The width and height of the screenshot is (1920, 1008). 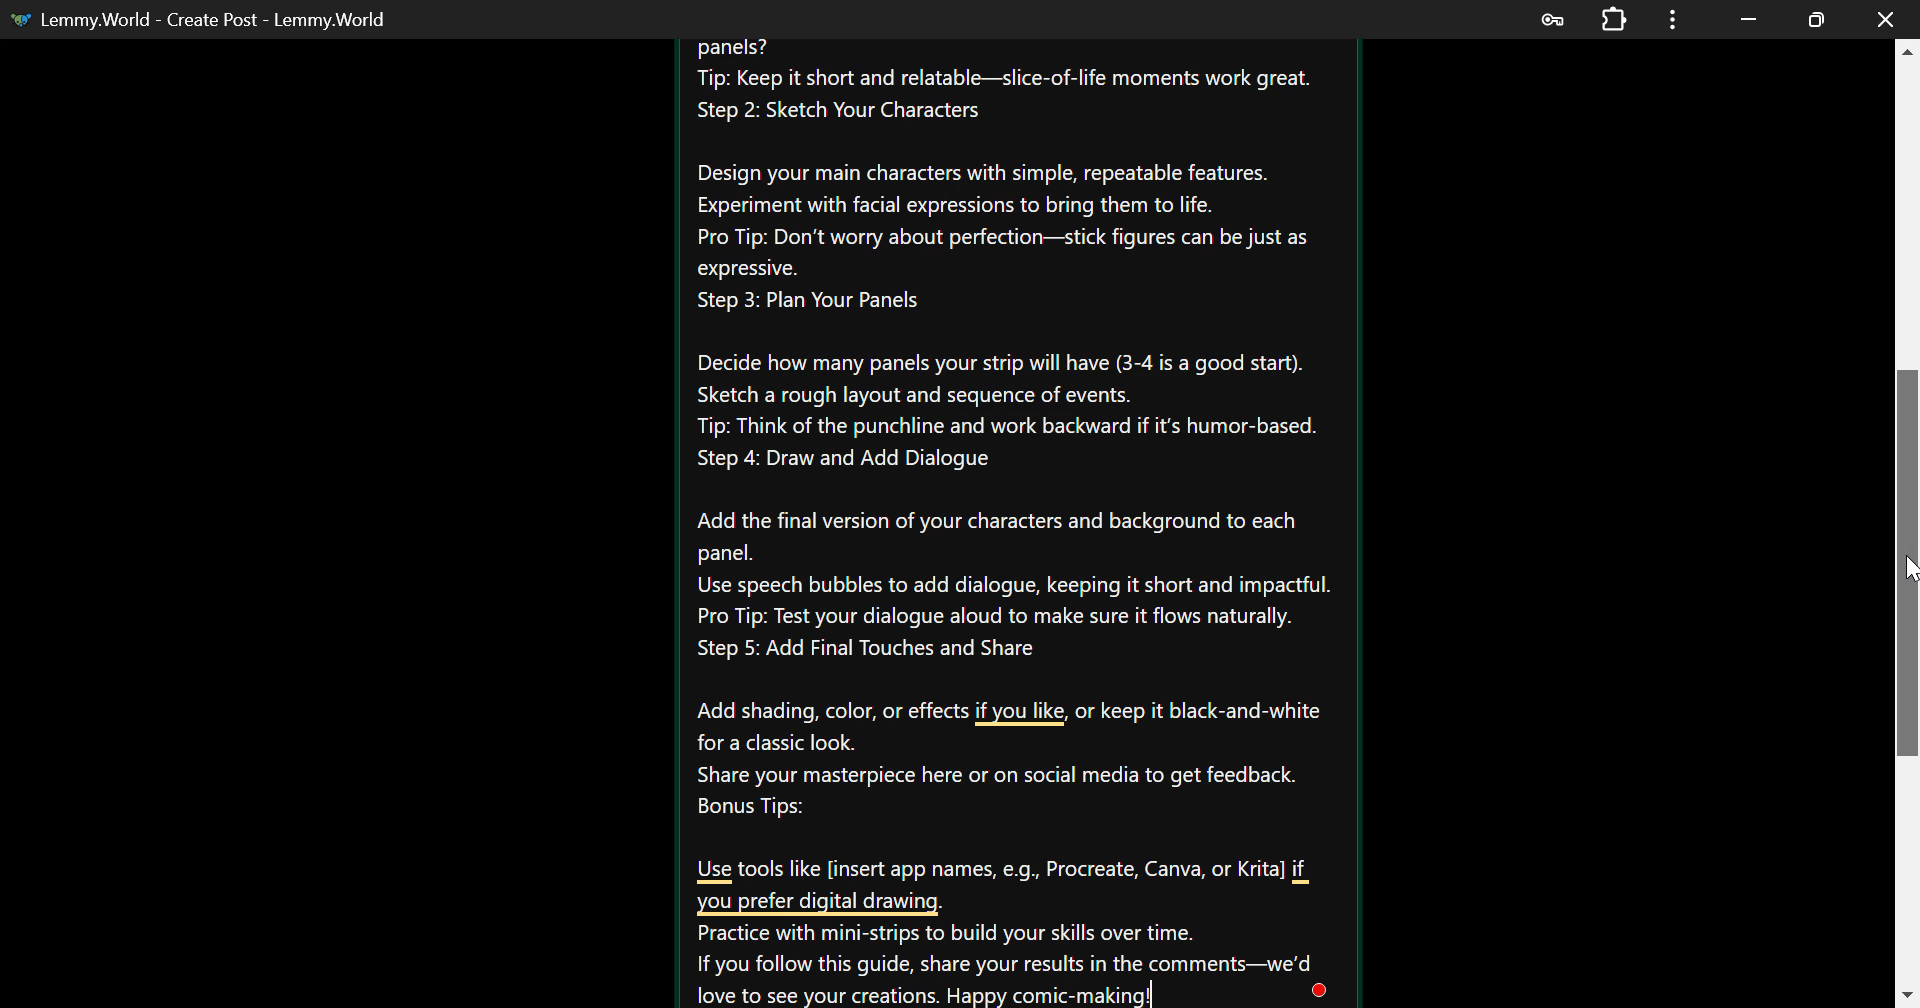 What do you see at coordinates (1889, 19) in the screenshot?
I see `Close Window` at bounding box center [1889, 19].